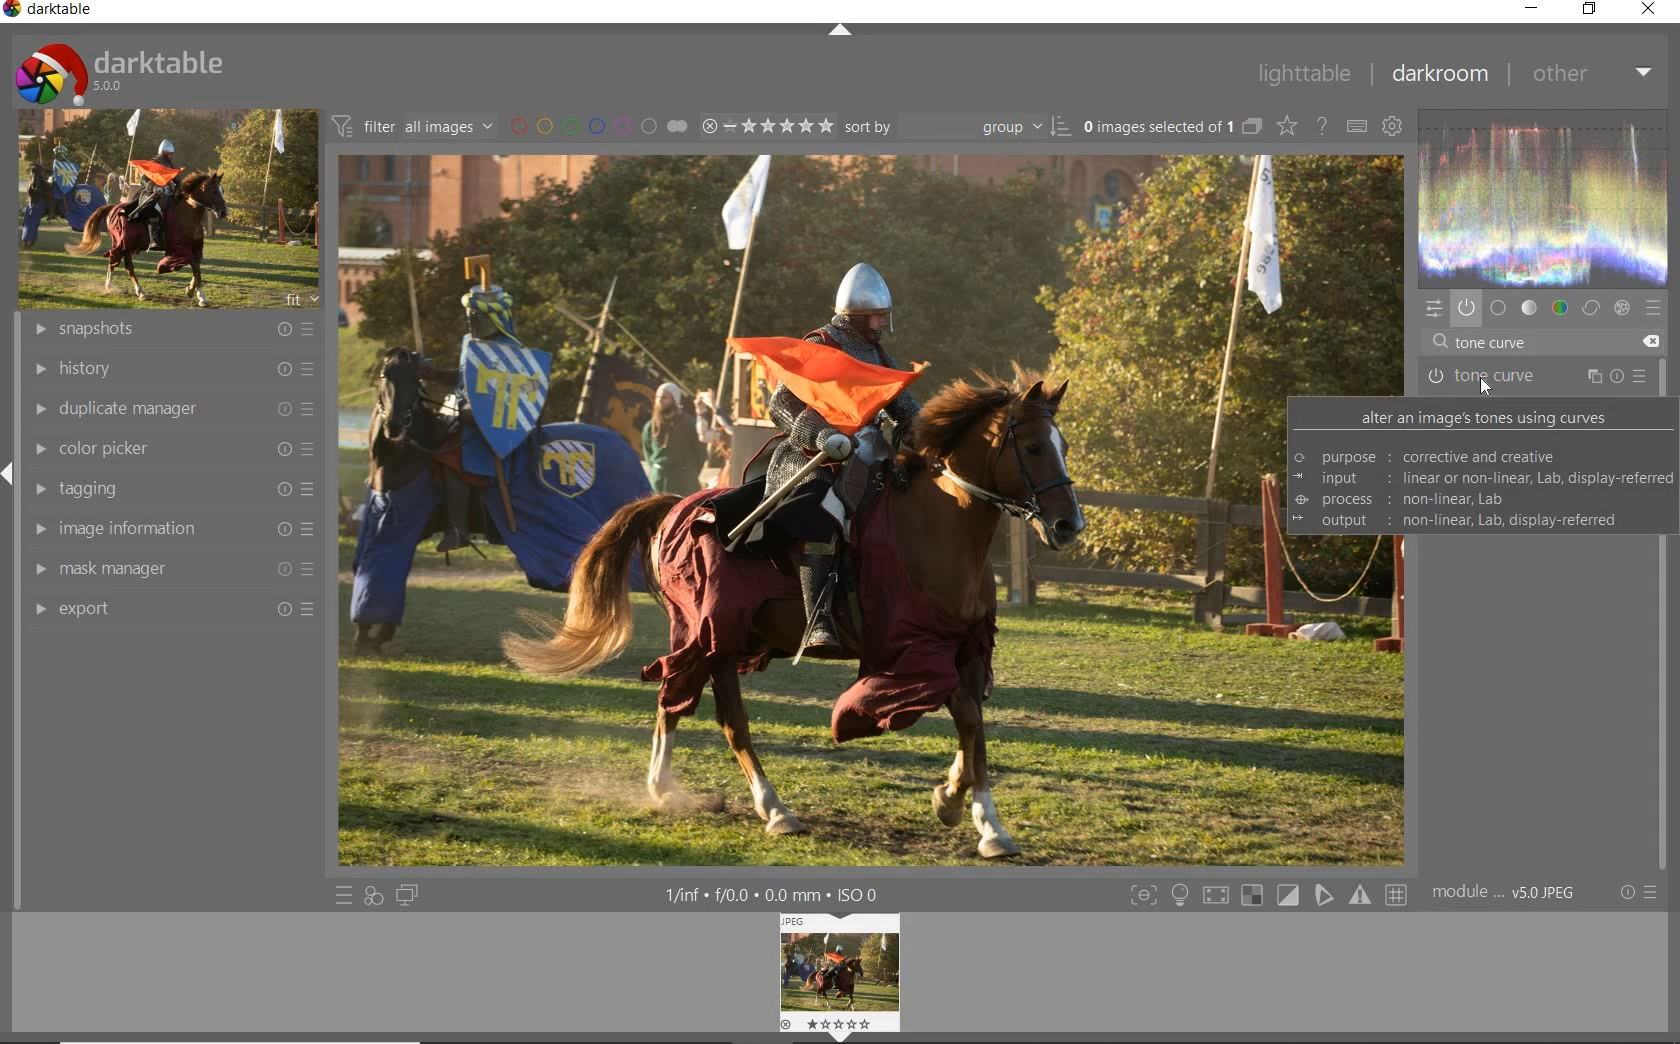  I want to click on waveform, so click(1544, 196).